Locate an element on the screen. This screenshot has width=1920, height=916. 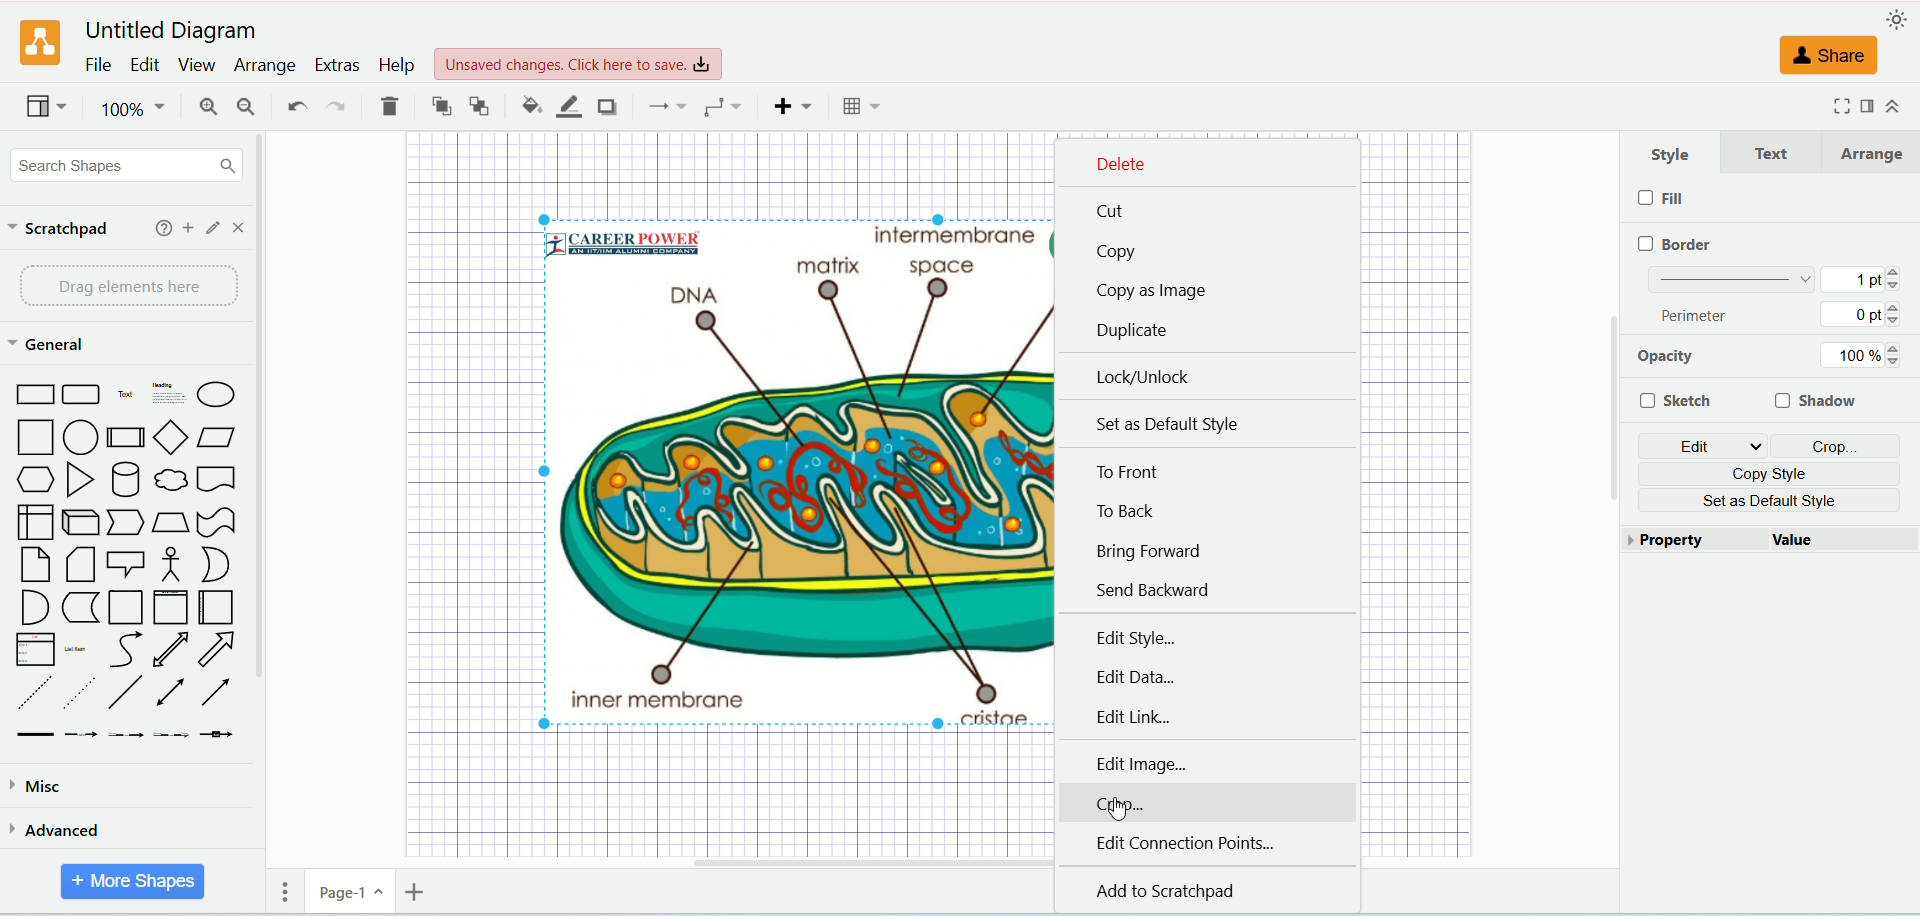
Connector with 2 Labels is located at coordinates (125, 737).